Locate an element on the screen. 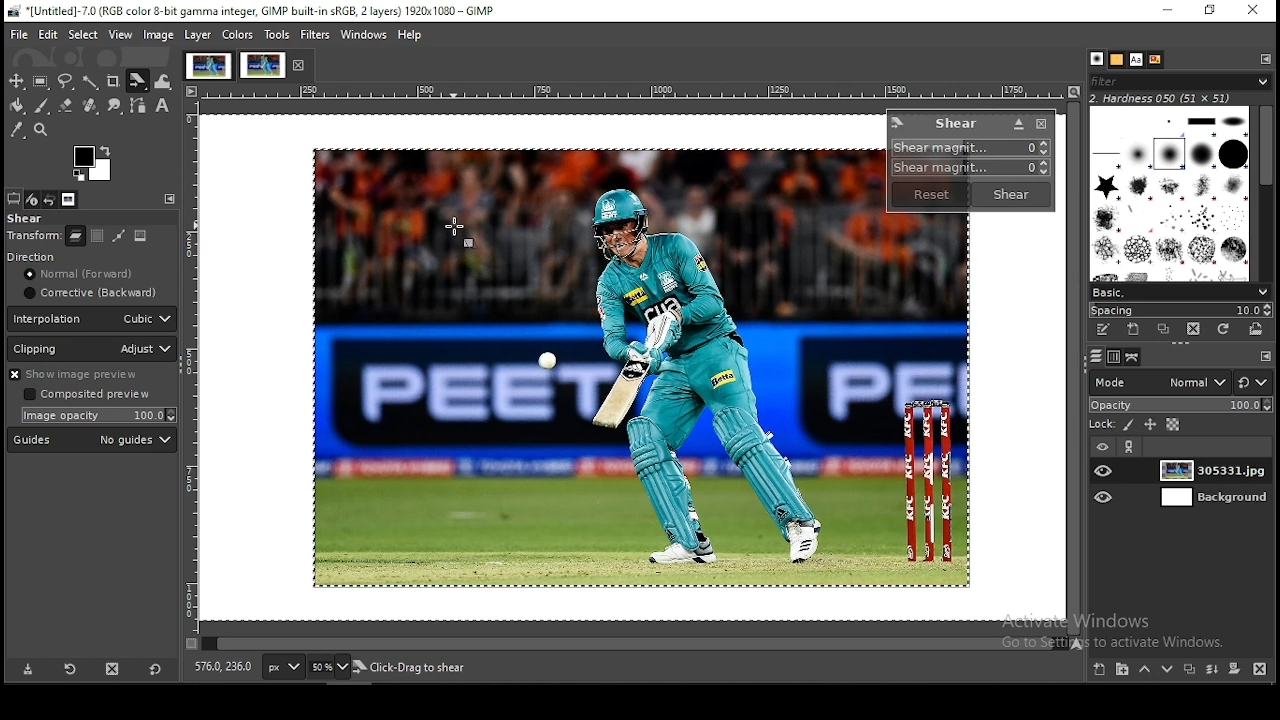 Image resolution: width=1280 pixels, height=720 pixels. images is located at coordinates (70, 200).